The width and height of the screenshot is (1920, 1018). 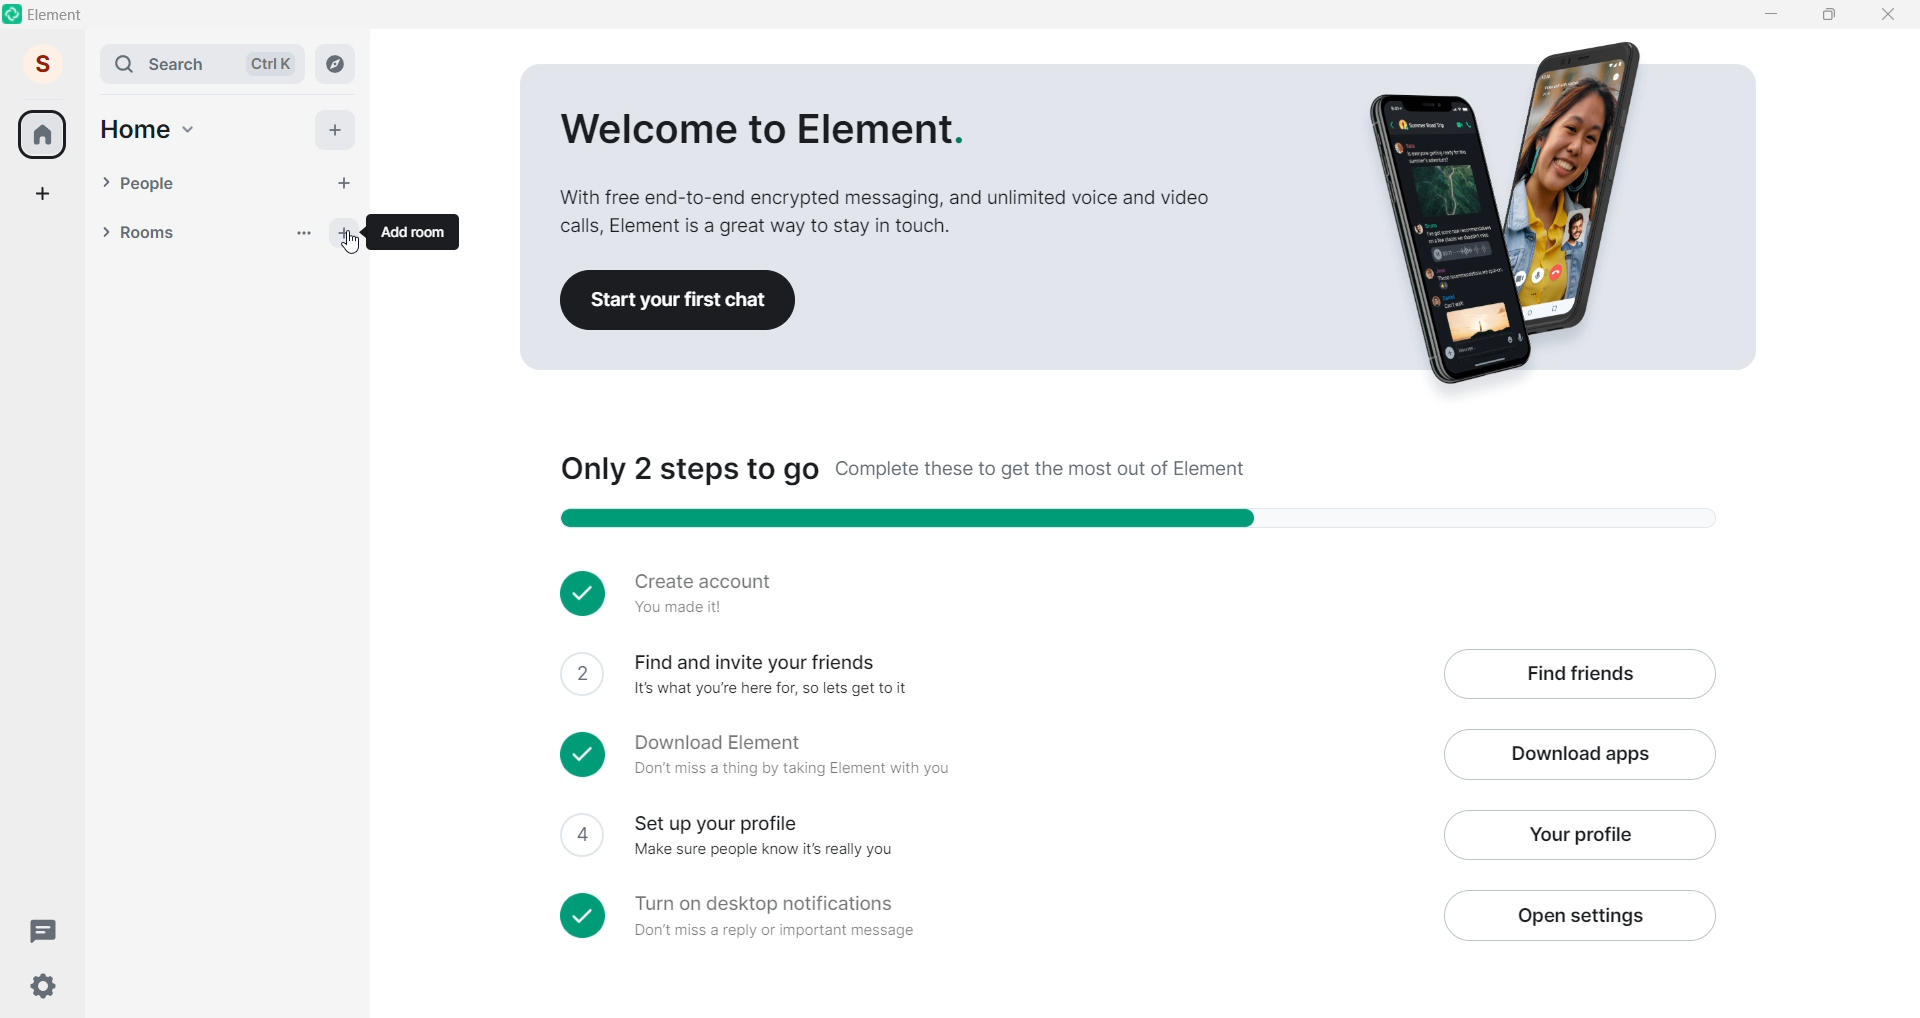 What do you see at coordinates (884, 175) in the screenshot?
I see `Welcome to Element.
With free end-to-end encrypted messaging, and unlimited voice and video
calls, Element is a great way to stay in touch.` at bounding box center [884, 175].